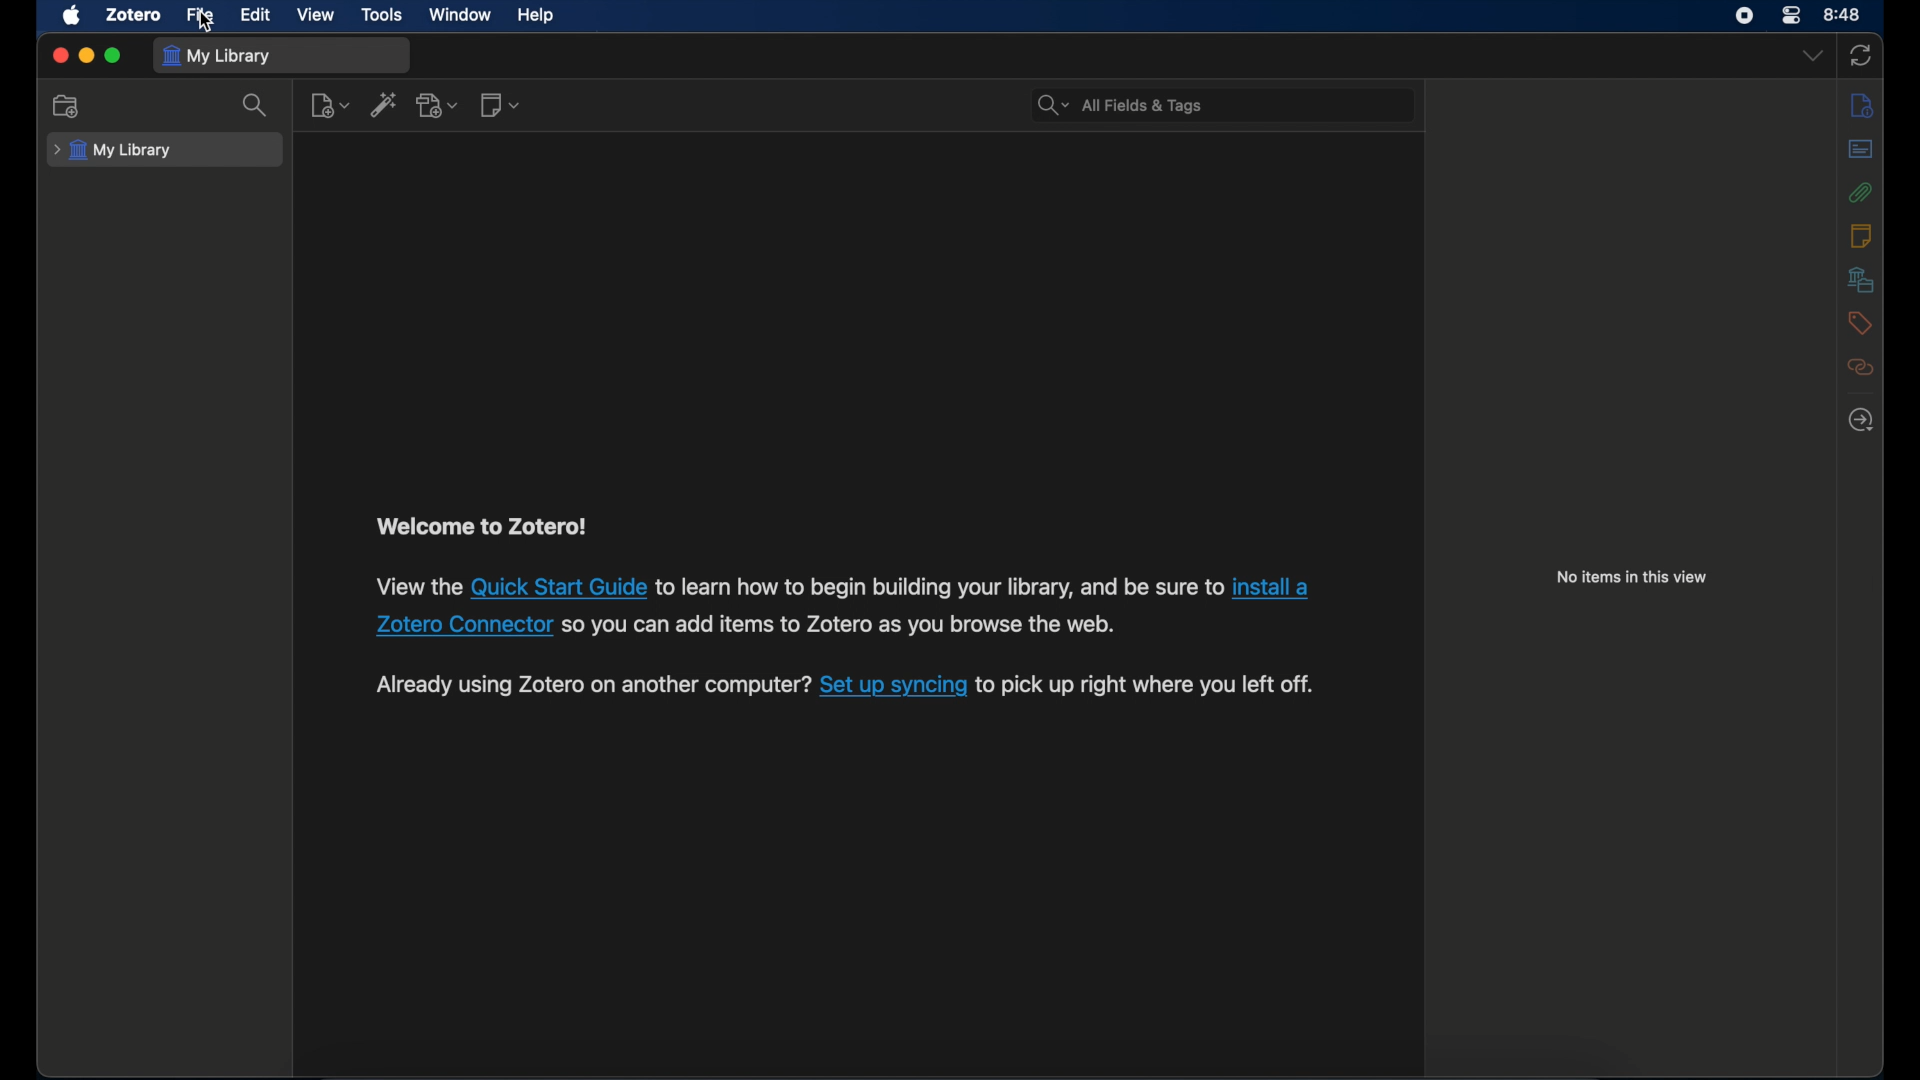  What do you see at coordinates (132, 14) in the screenshot?
I see `zotero` at bounding box center [132, 14].